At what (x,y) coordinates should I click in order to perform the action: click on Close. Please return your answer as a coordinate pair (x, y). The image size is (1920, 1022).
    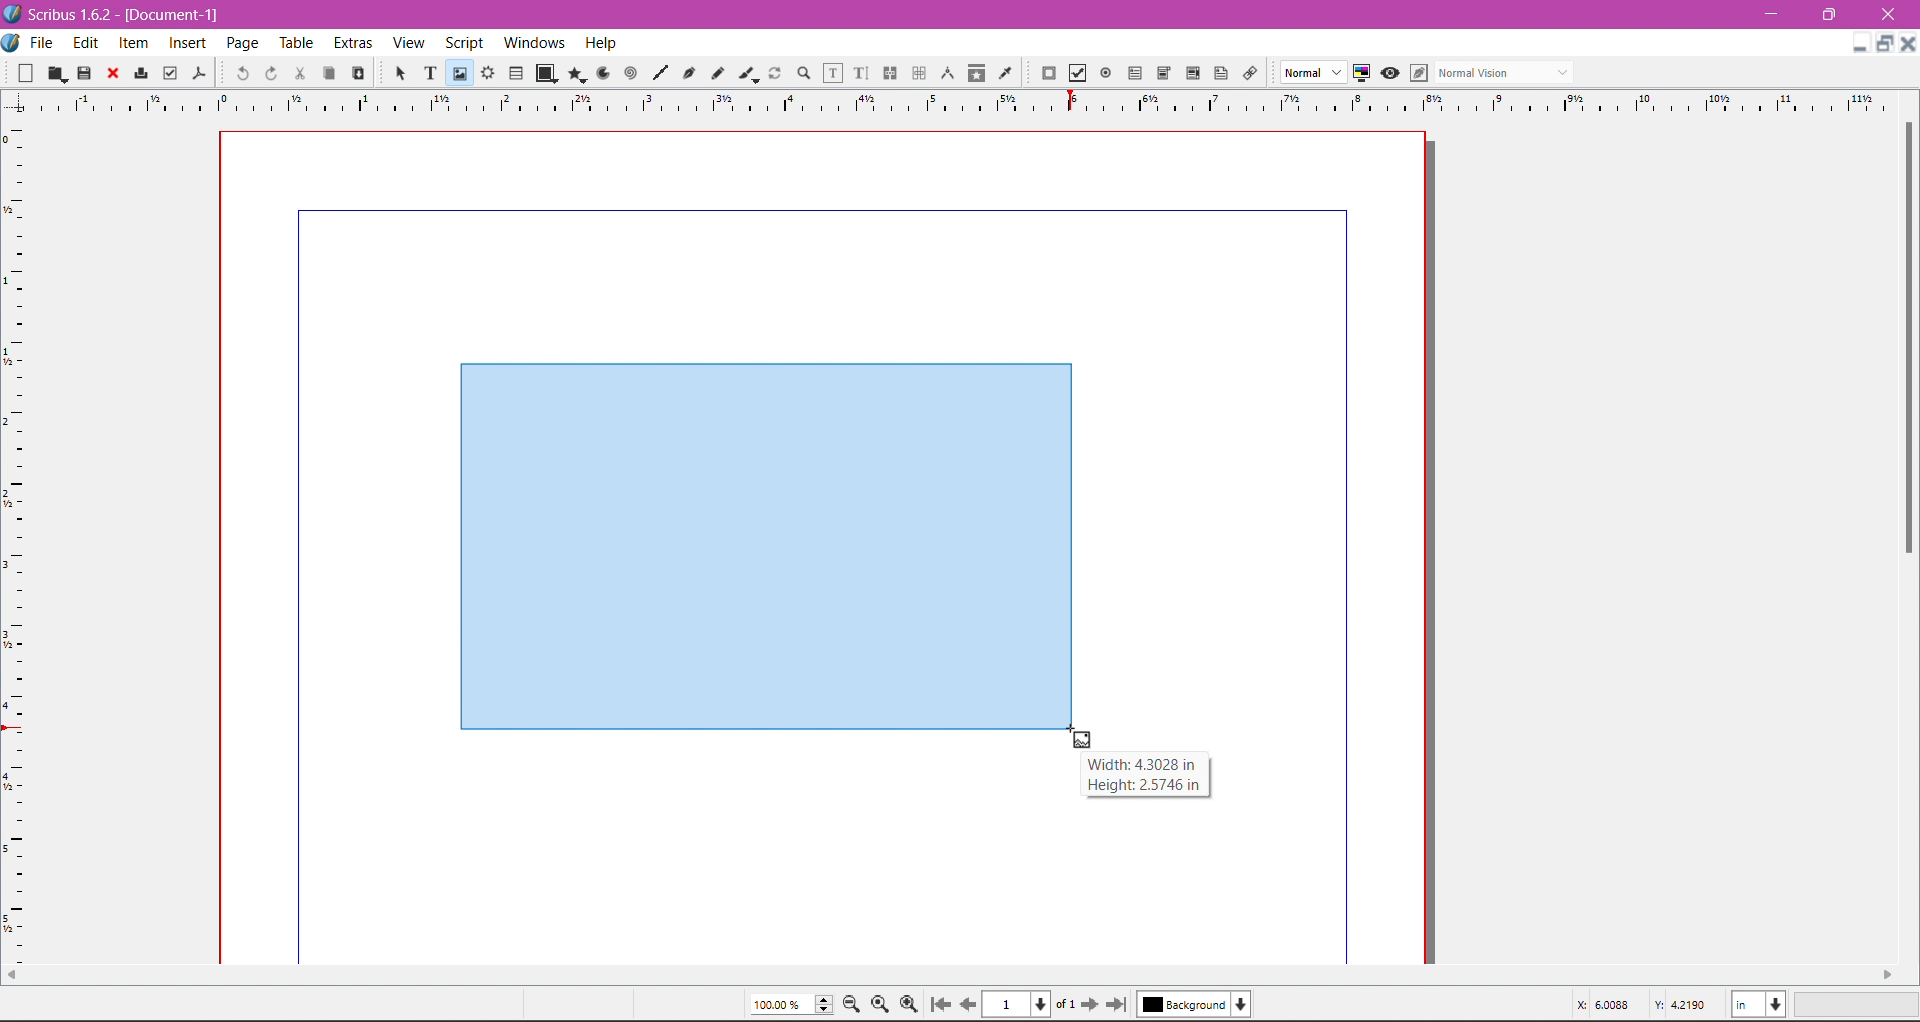
    Looking at the image, I should click on (113, 74).